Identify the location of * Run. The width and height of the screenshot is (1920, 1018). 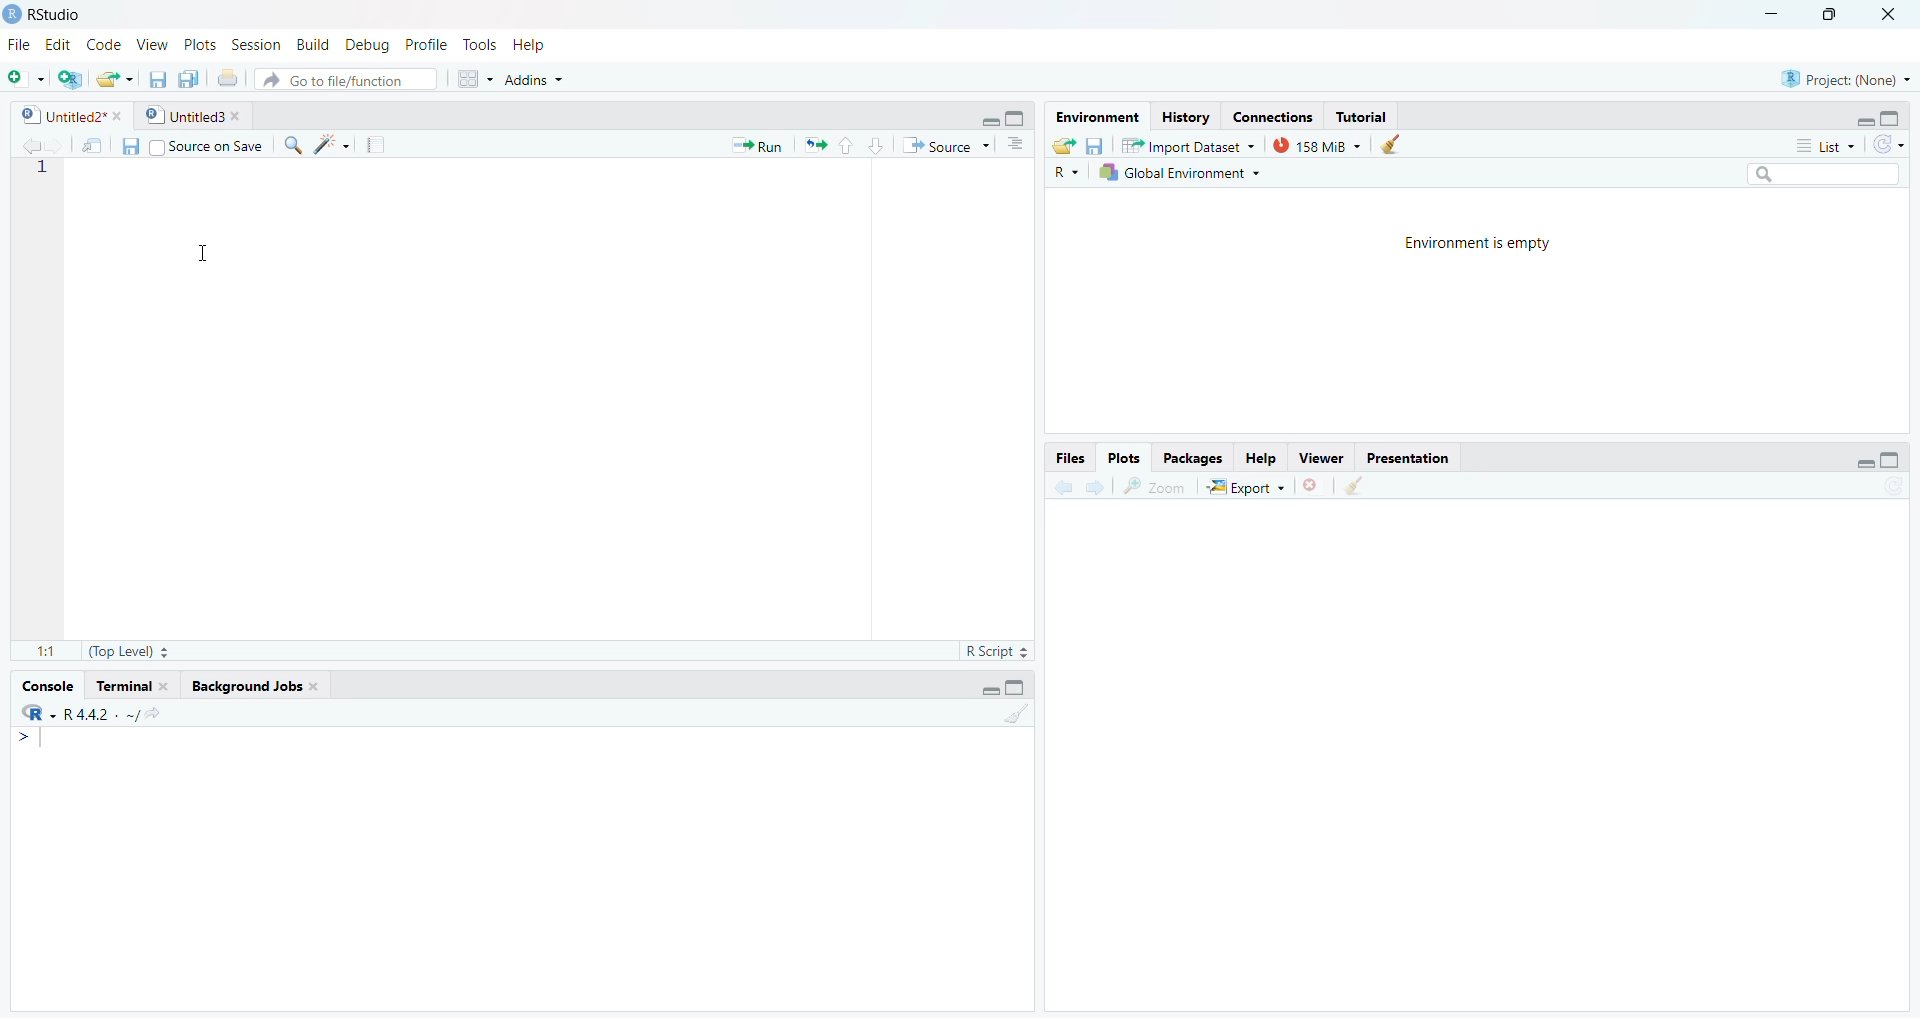
(755, 143).